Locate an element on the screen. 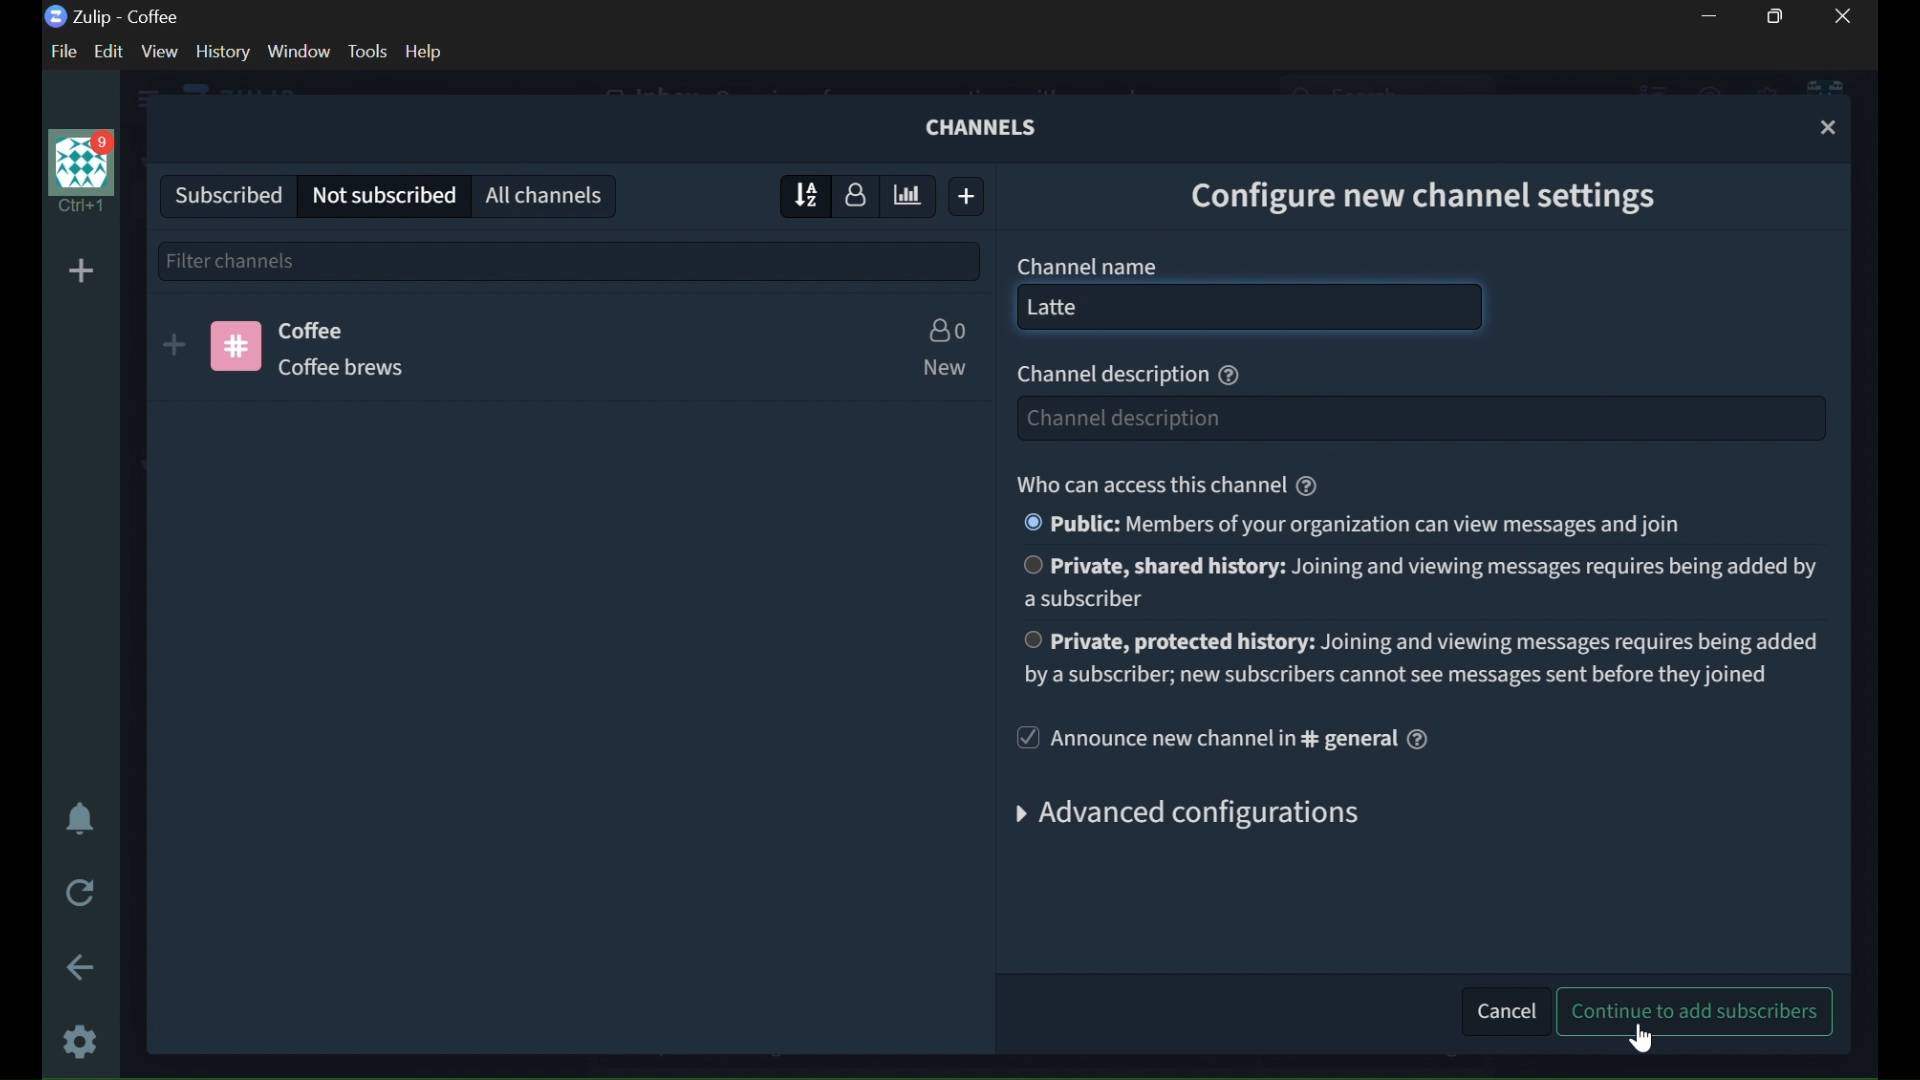 The image size is (1920, 1080). EDIT is located at coordinates (113, 52).